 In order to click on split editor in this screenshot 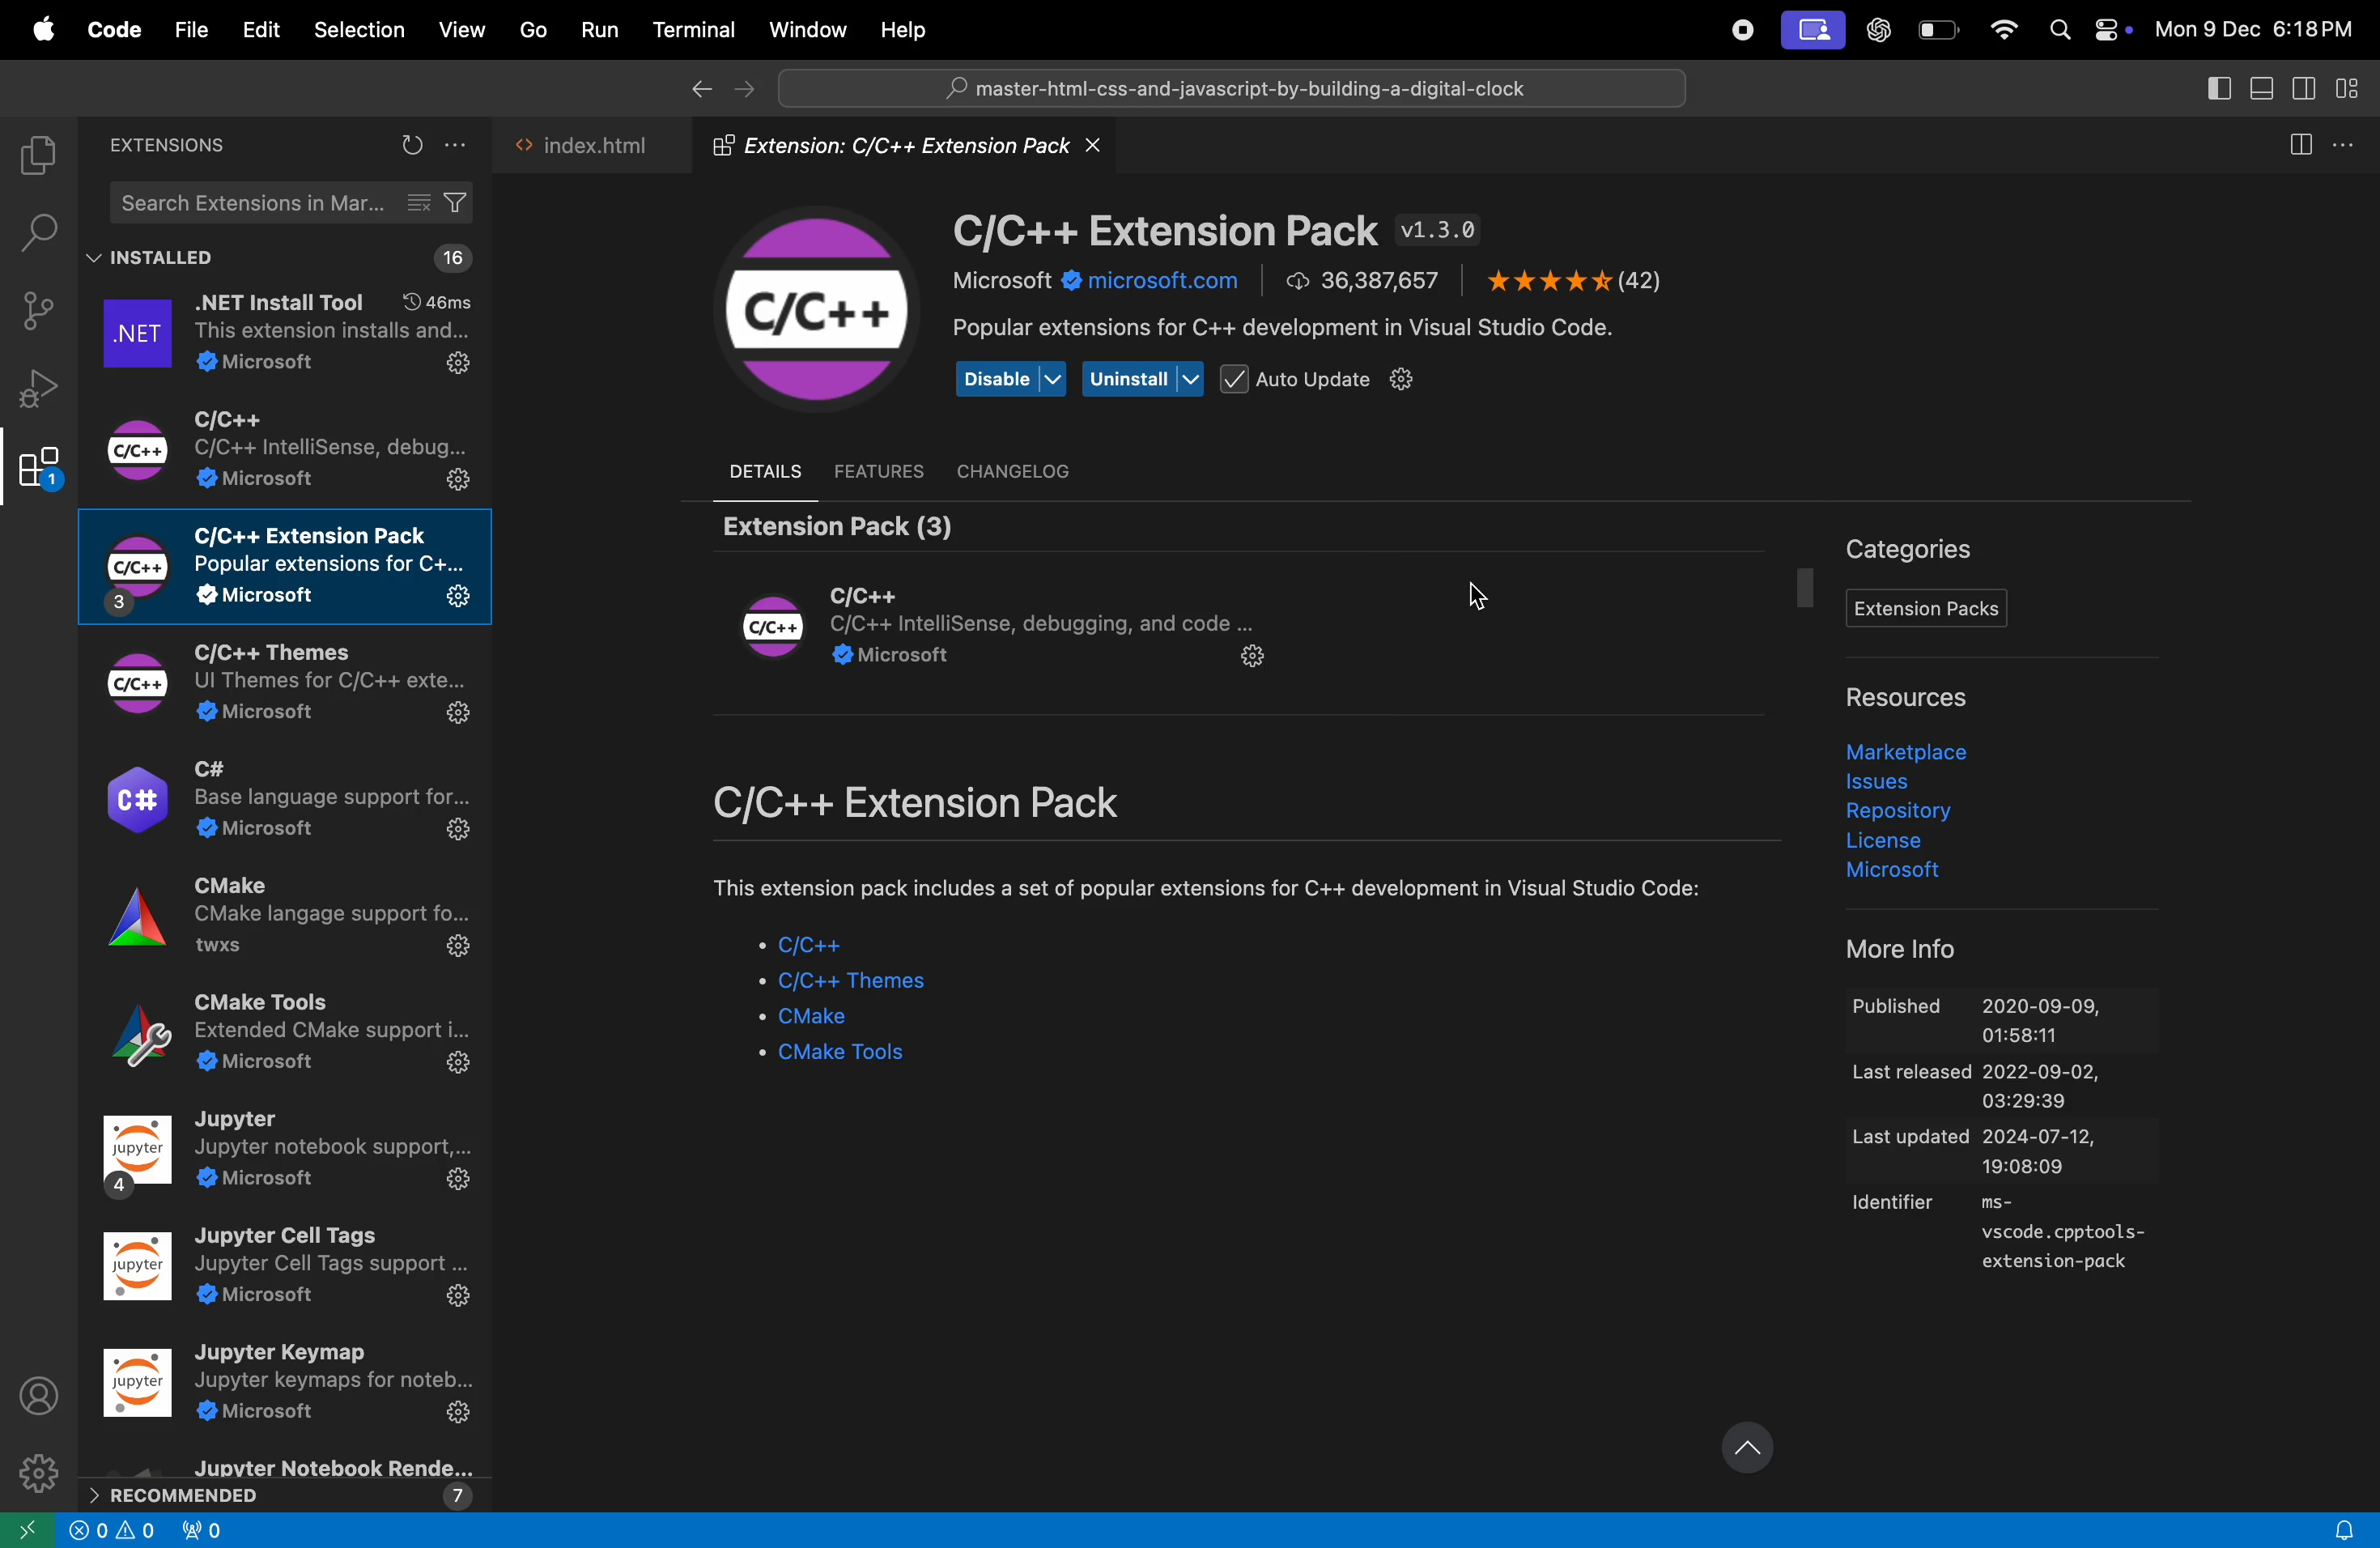, I will do `click(2293, 144)`.